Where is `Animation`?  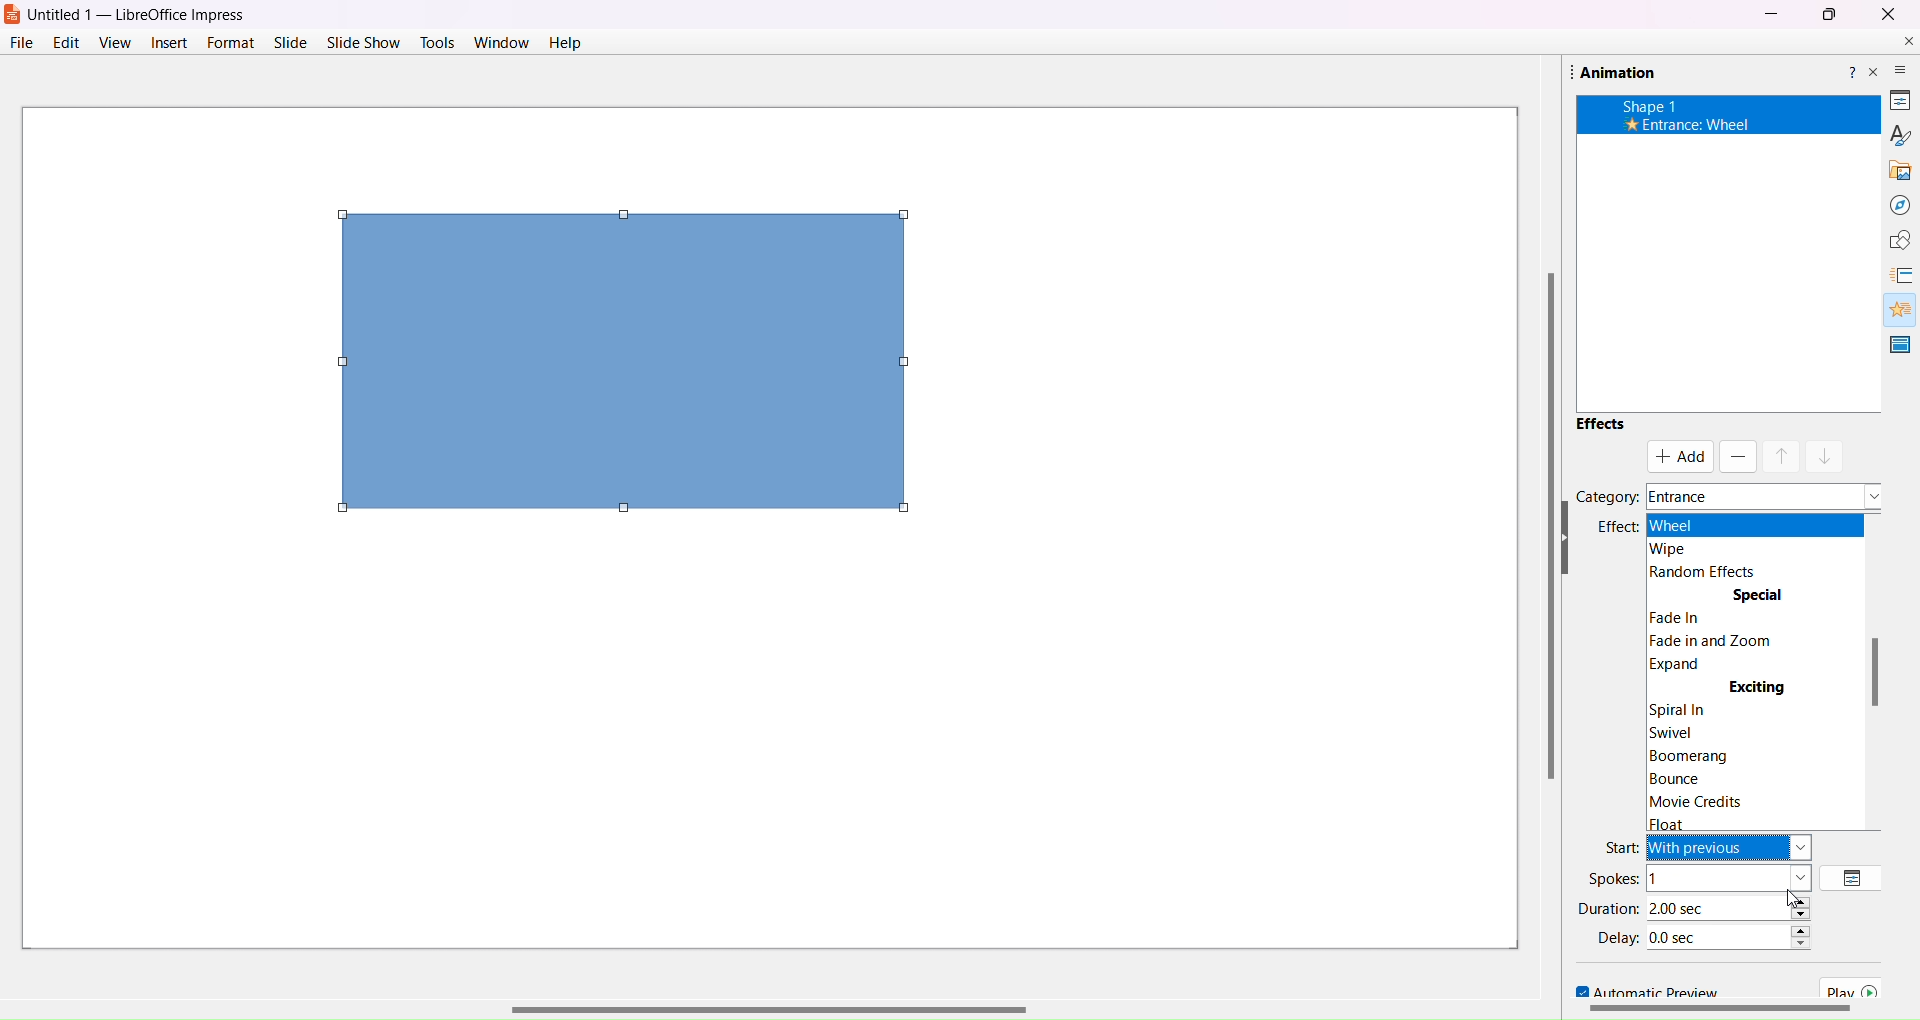 Animation is located at coordinates (1611, 73).